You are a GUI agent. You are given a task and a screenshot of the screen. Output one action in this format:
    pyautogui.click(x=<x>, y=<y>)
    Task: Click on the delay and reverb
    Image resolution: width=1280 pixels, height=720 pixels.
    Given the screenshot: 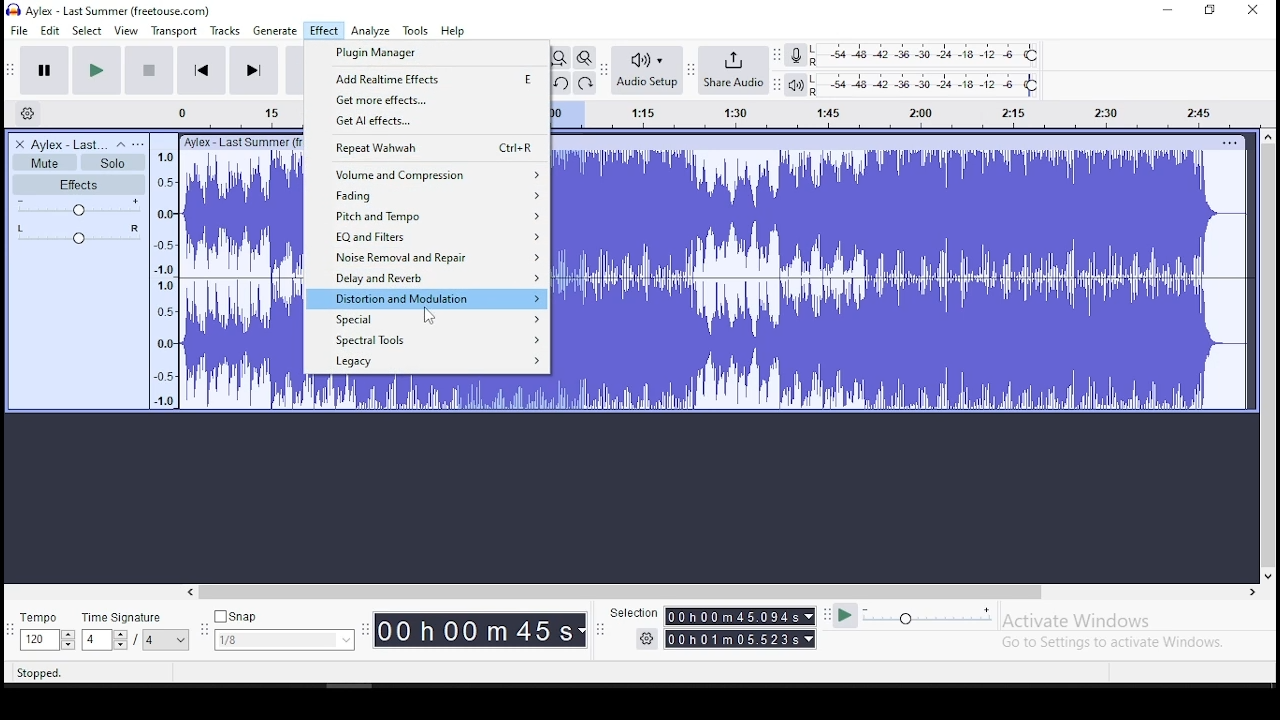 What is the action you would take?
    pyautogui.click(x=425, y=276)
    